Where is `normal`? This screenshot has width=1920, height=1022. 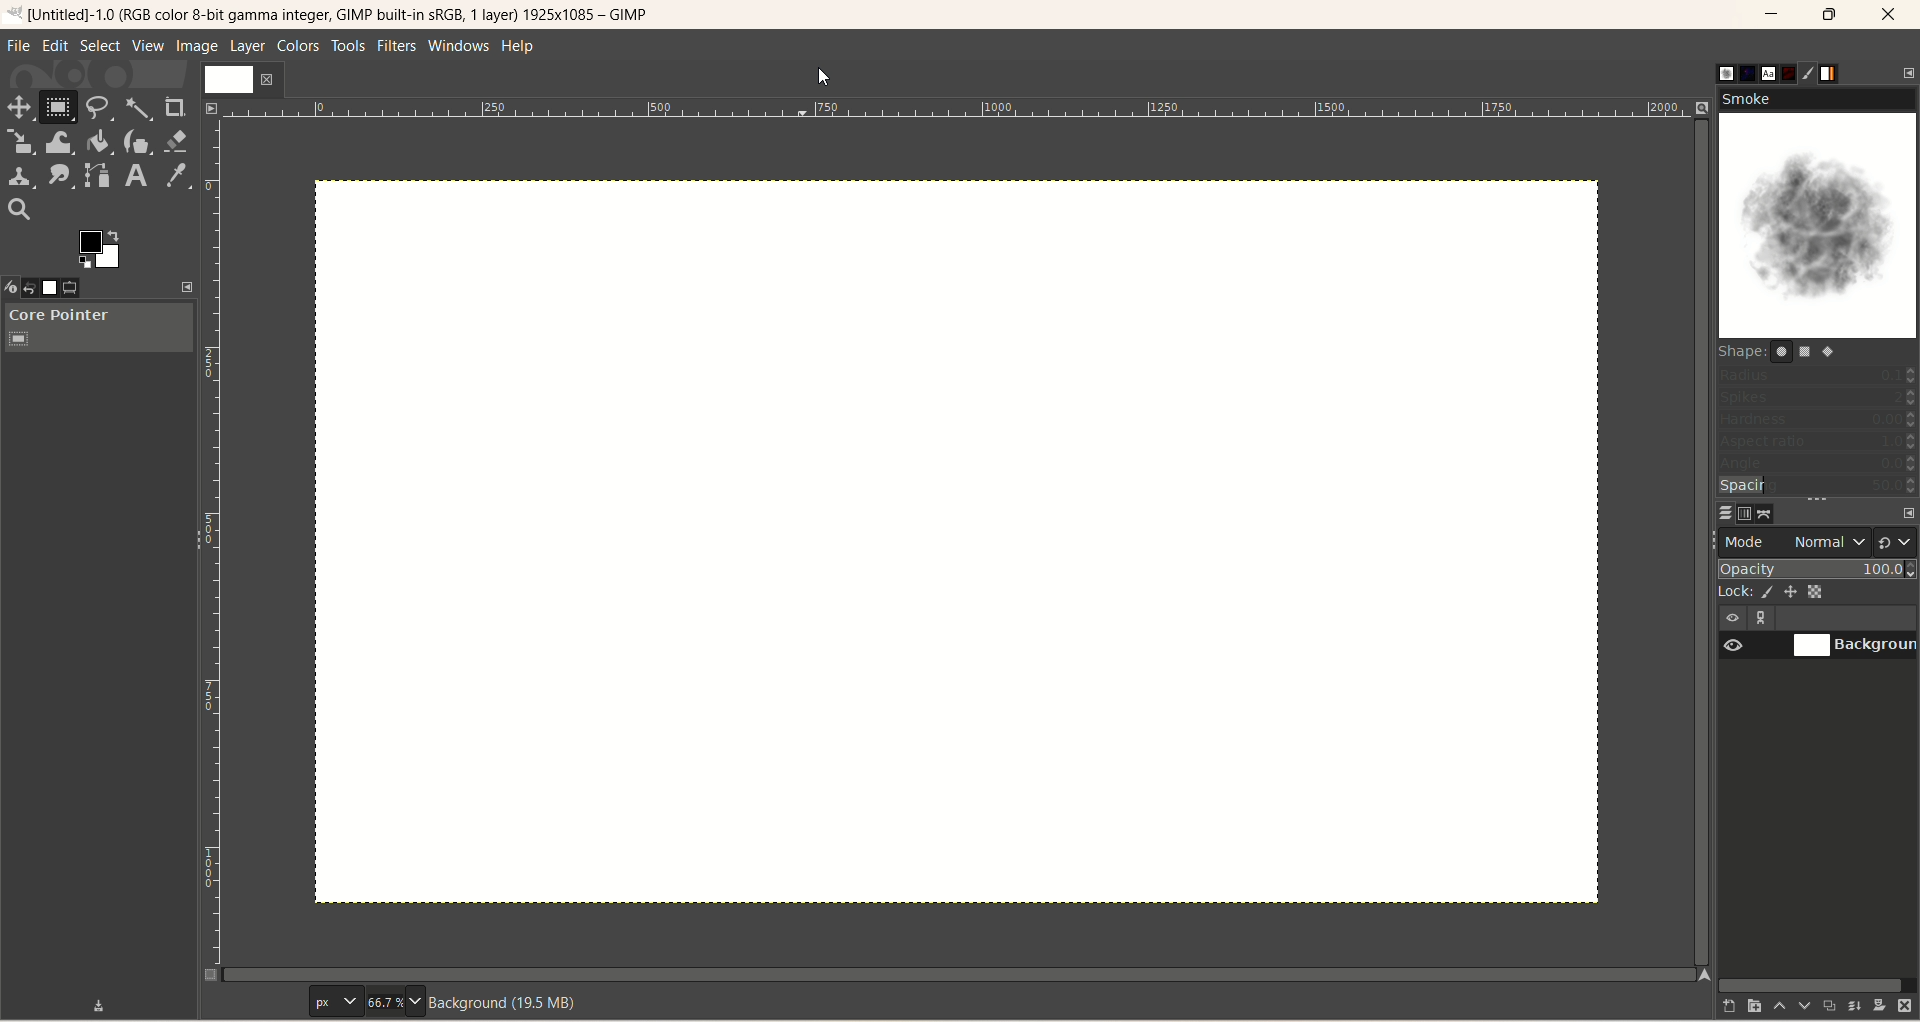
normal is located at coordinates (1827, 542).